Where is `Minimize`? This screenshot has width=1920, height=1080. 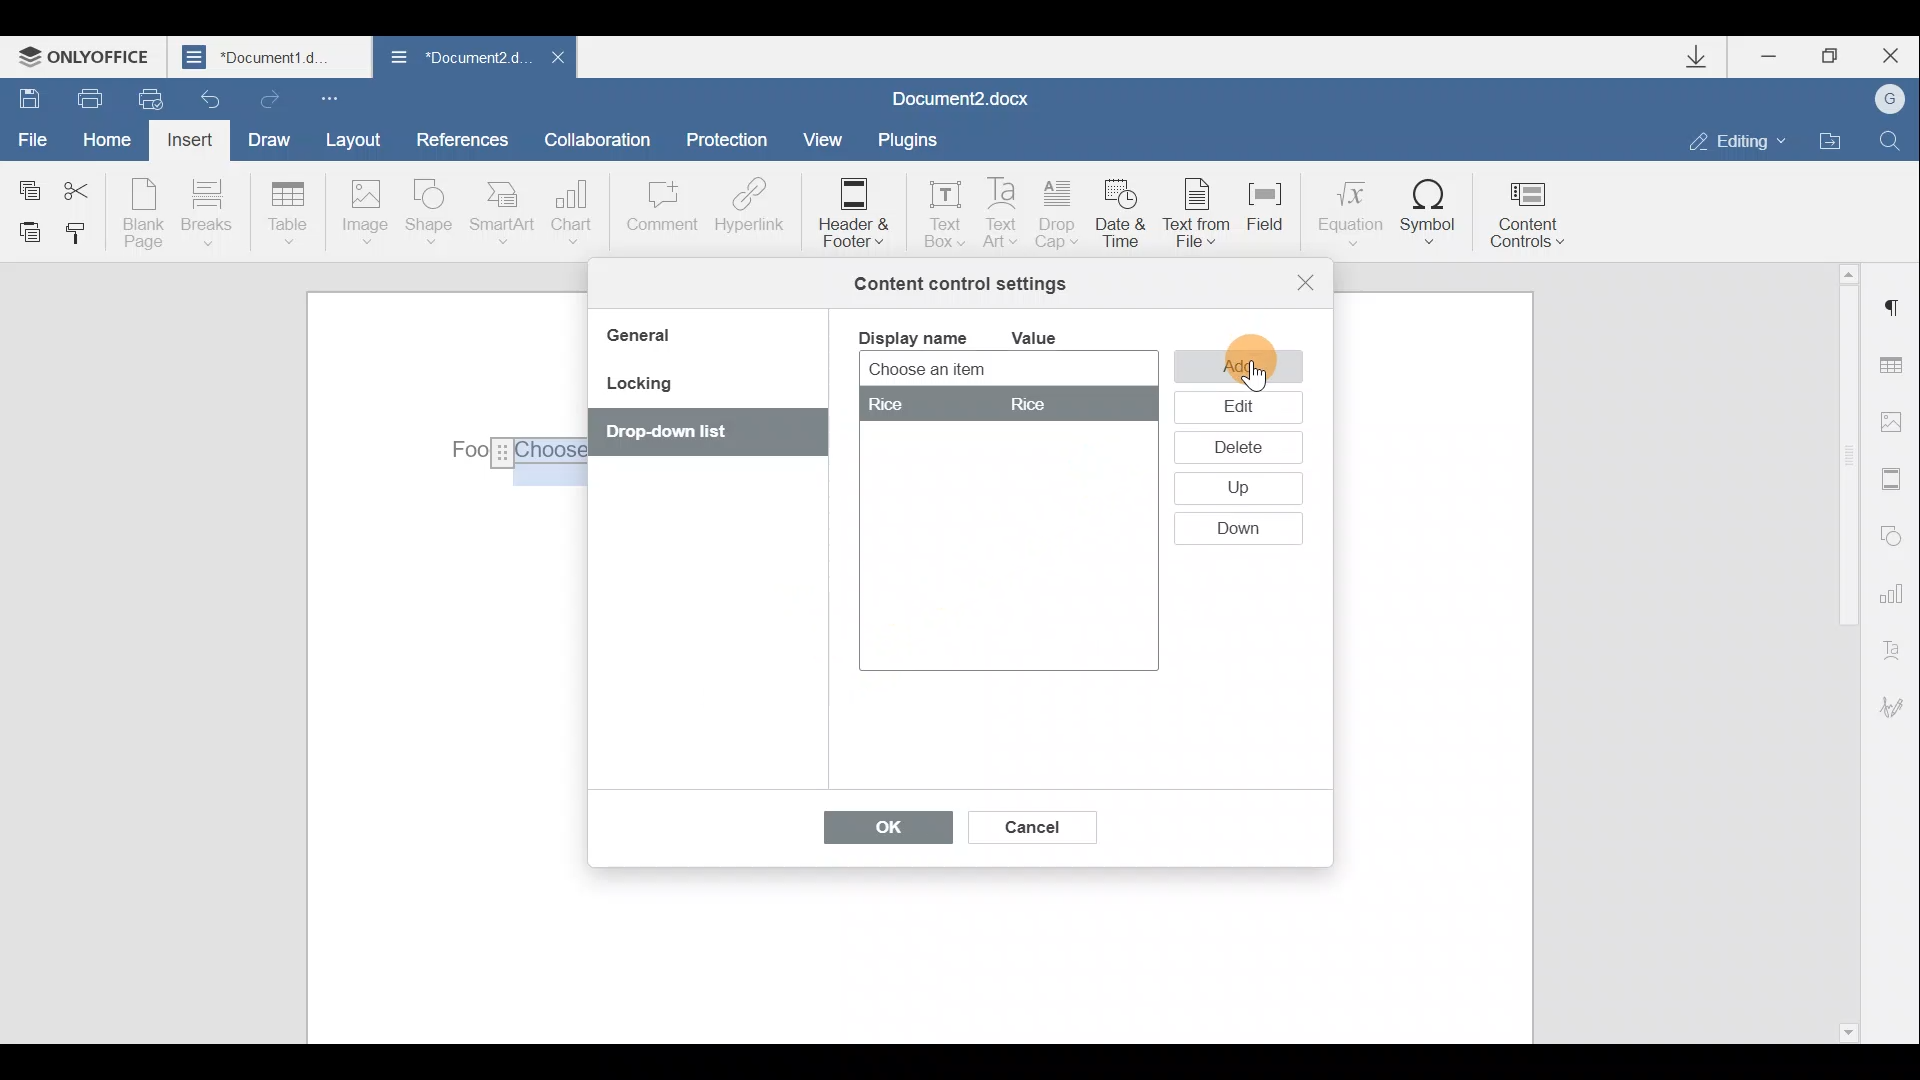
Minimize is located at coordinates (1778, 59).